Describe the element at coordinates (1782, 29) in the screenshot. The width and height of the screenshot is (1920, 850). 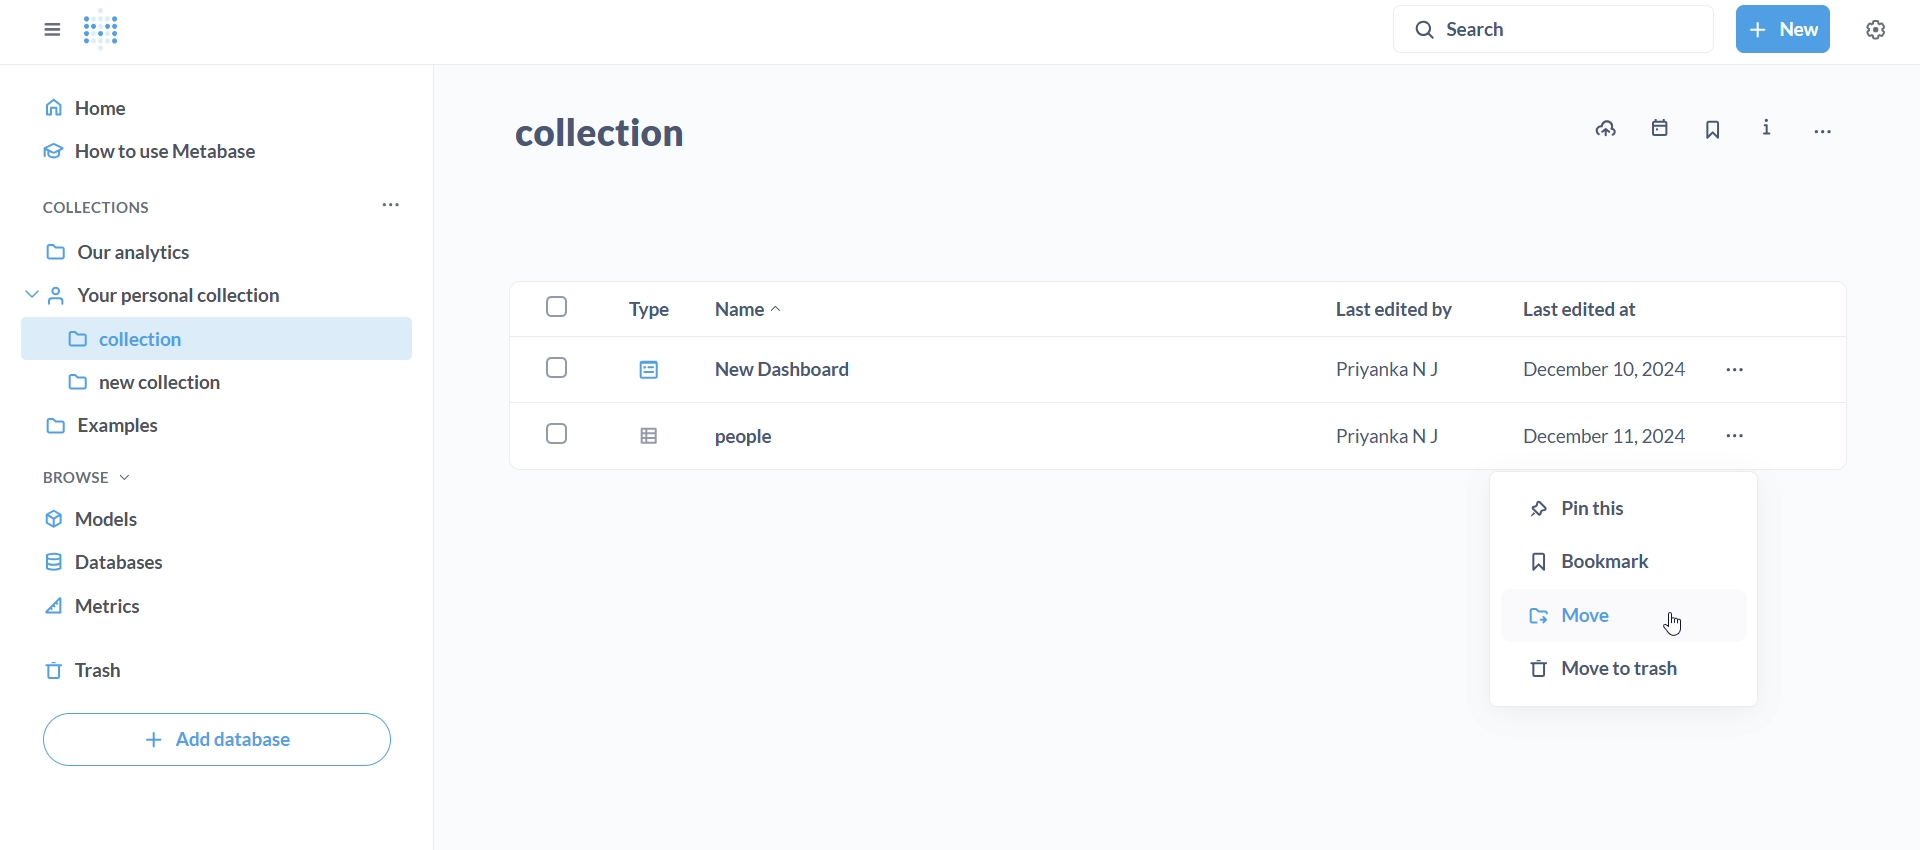
I see `new` at that location.